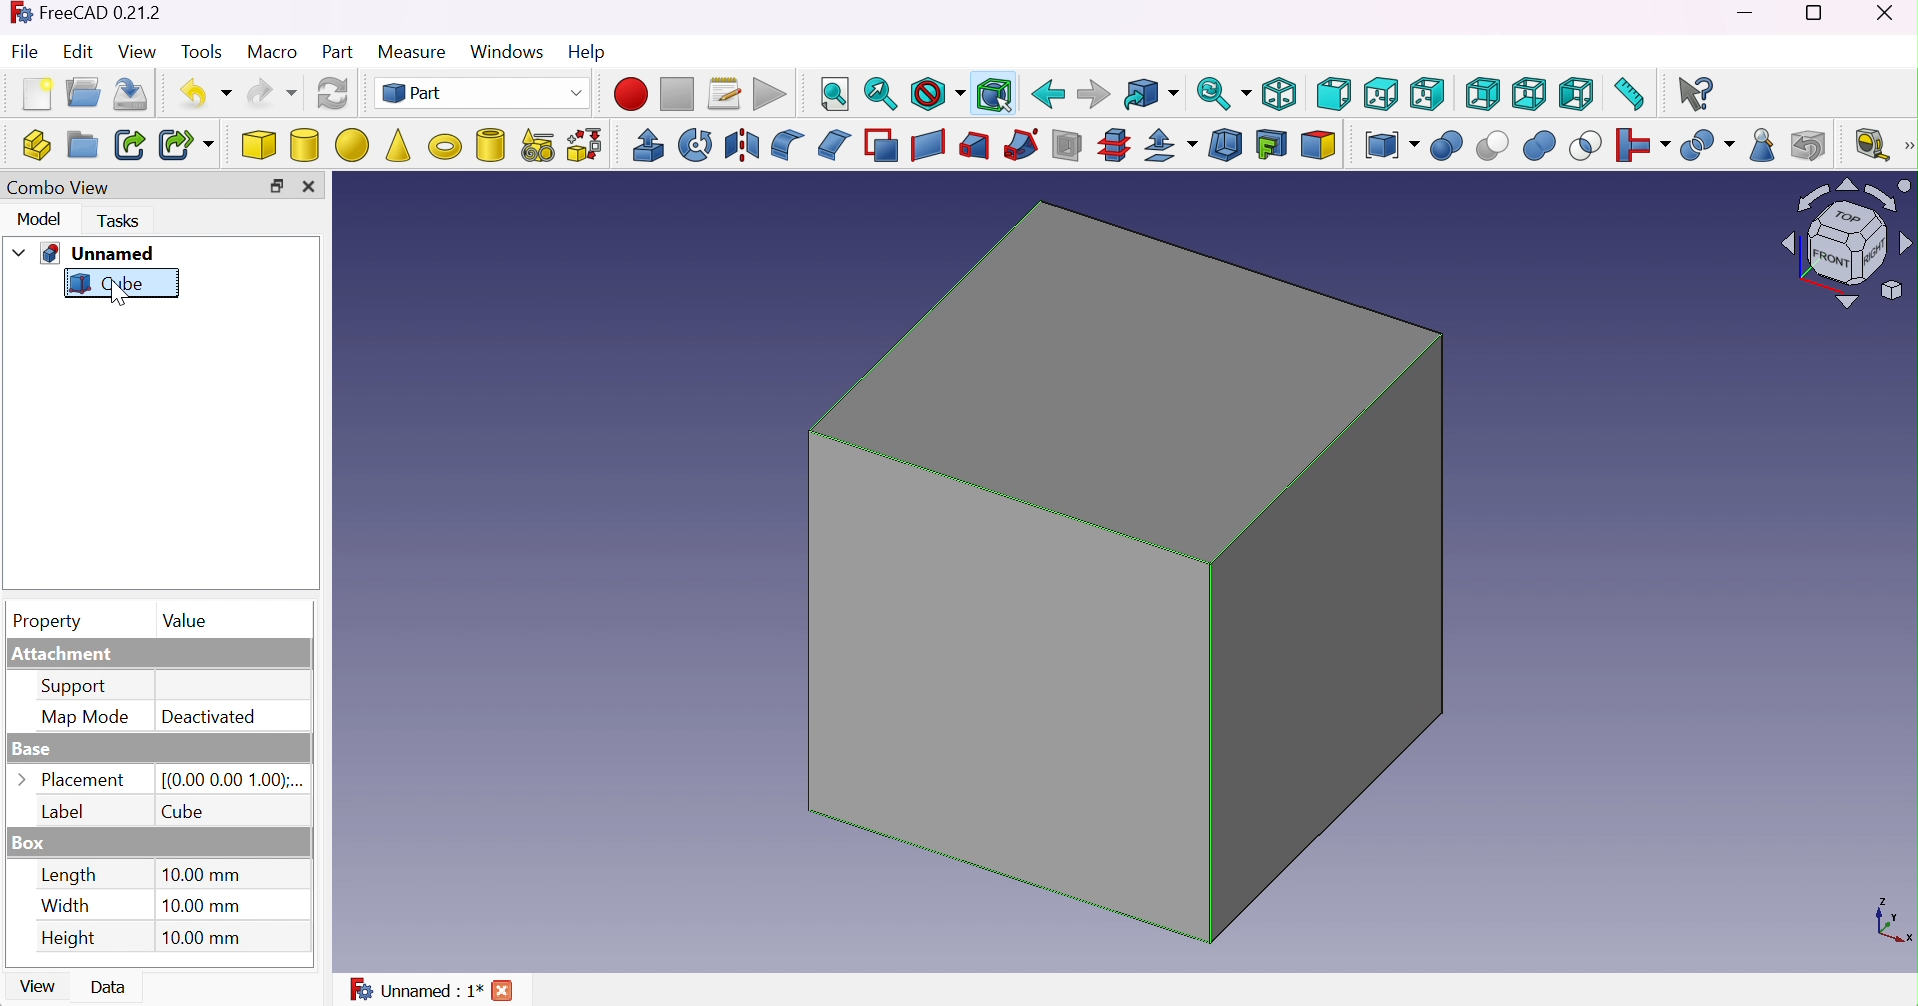  I want to click on Forward, so click(1093, 96).